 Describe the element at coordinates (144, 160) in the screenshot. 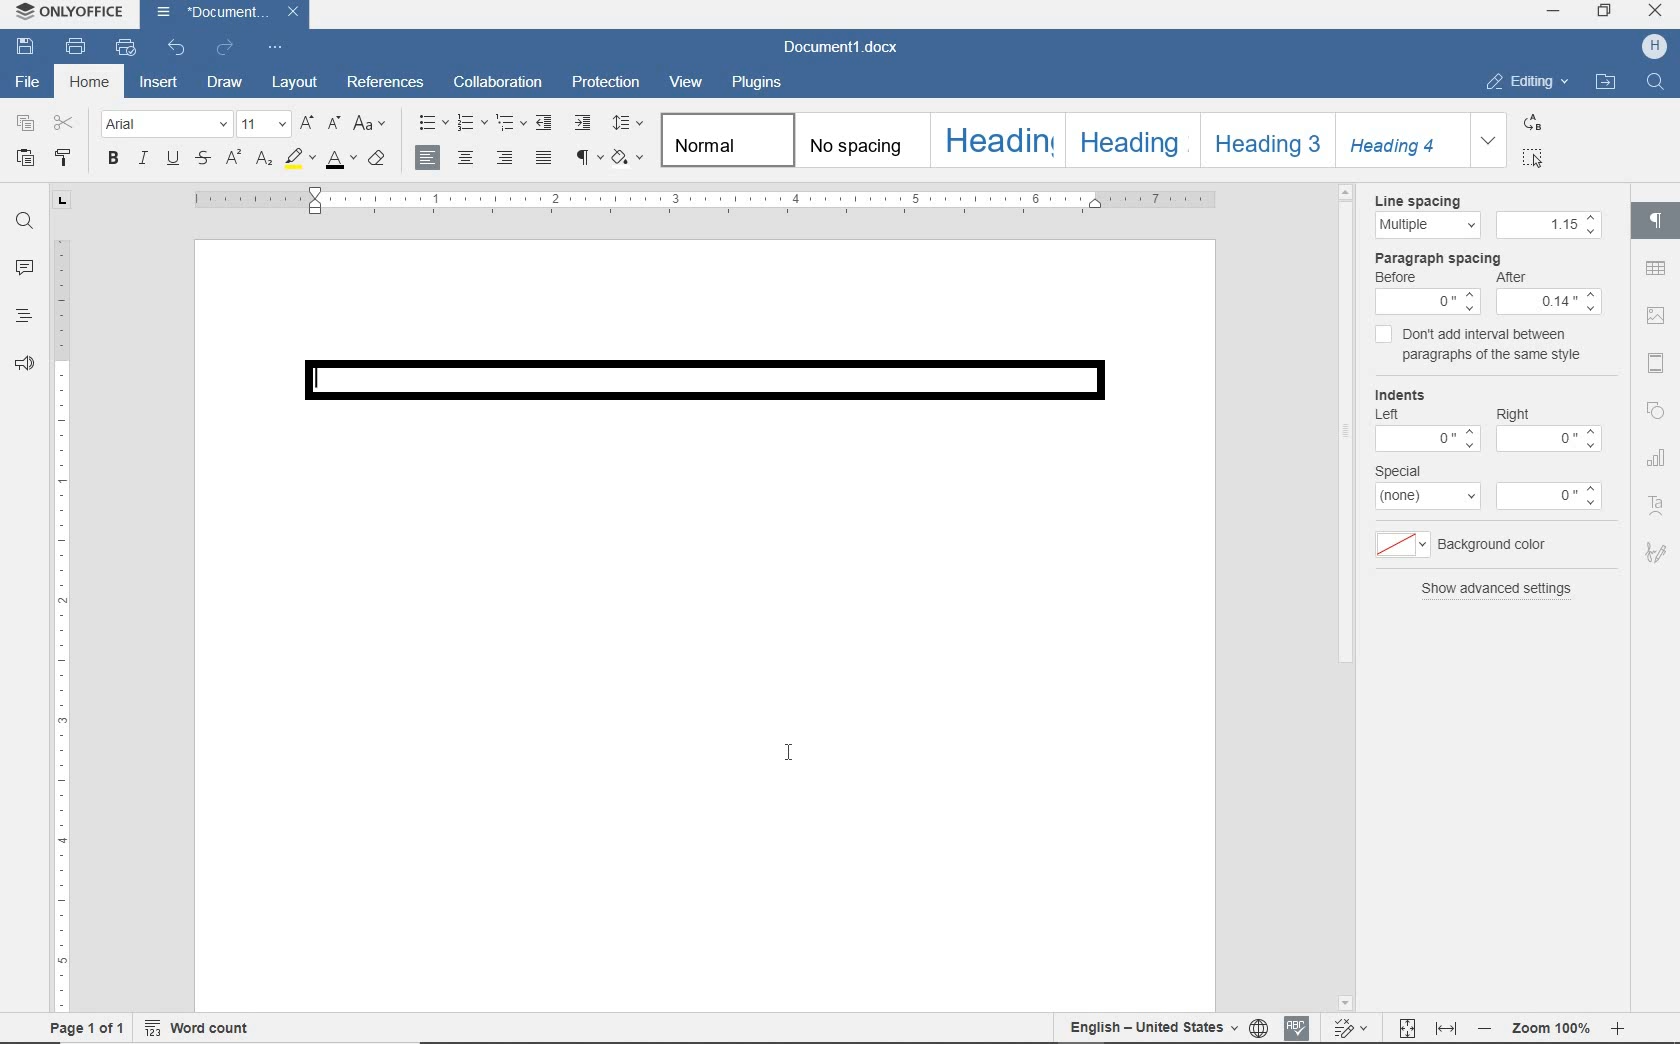

I see `italic` at that location.